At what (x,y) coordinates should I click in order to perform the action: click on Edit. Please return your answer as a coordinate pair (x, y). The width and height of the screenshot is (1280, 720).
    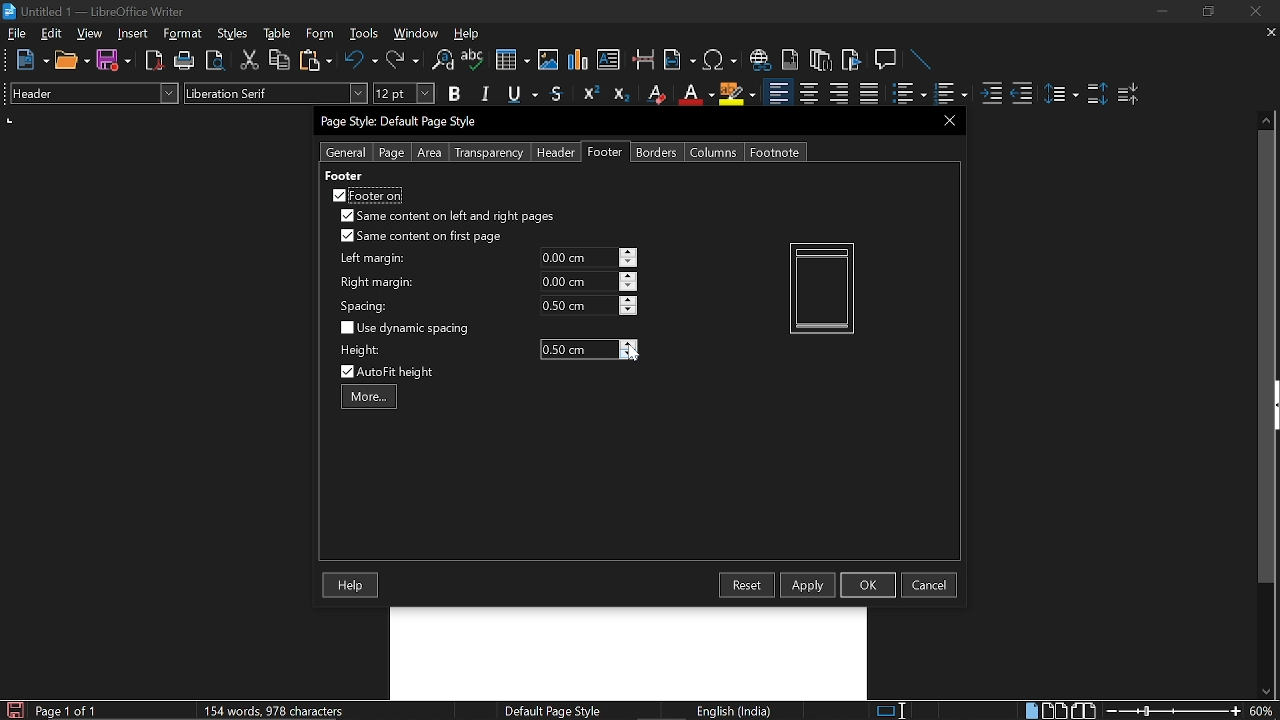
    Looking at the image, I should click on (52, 33).